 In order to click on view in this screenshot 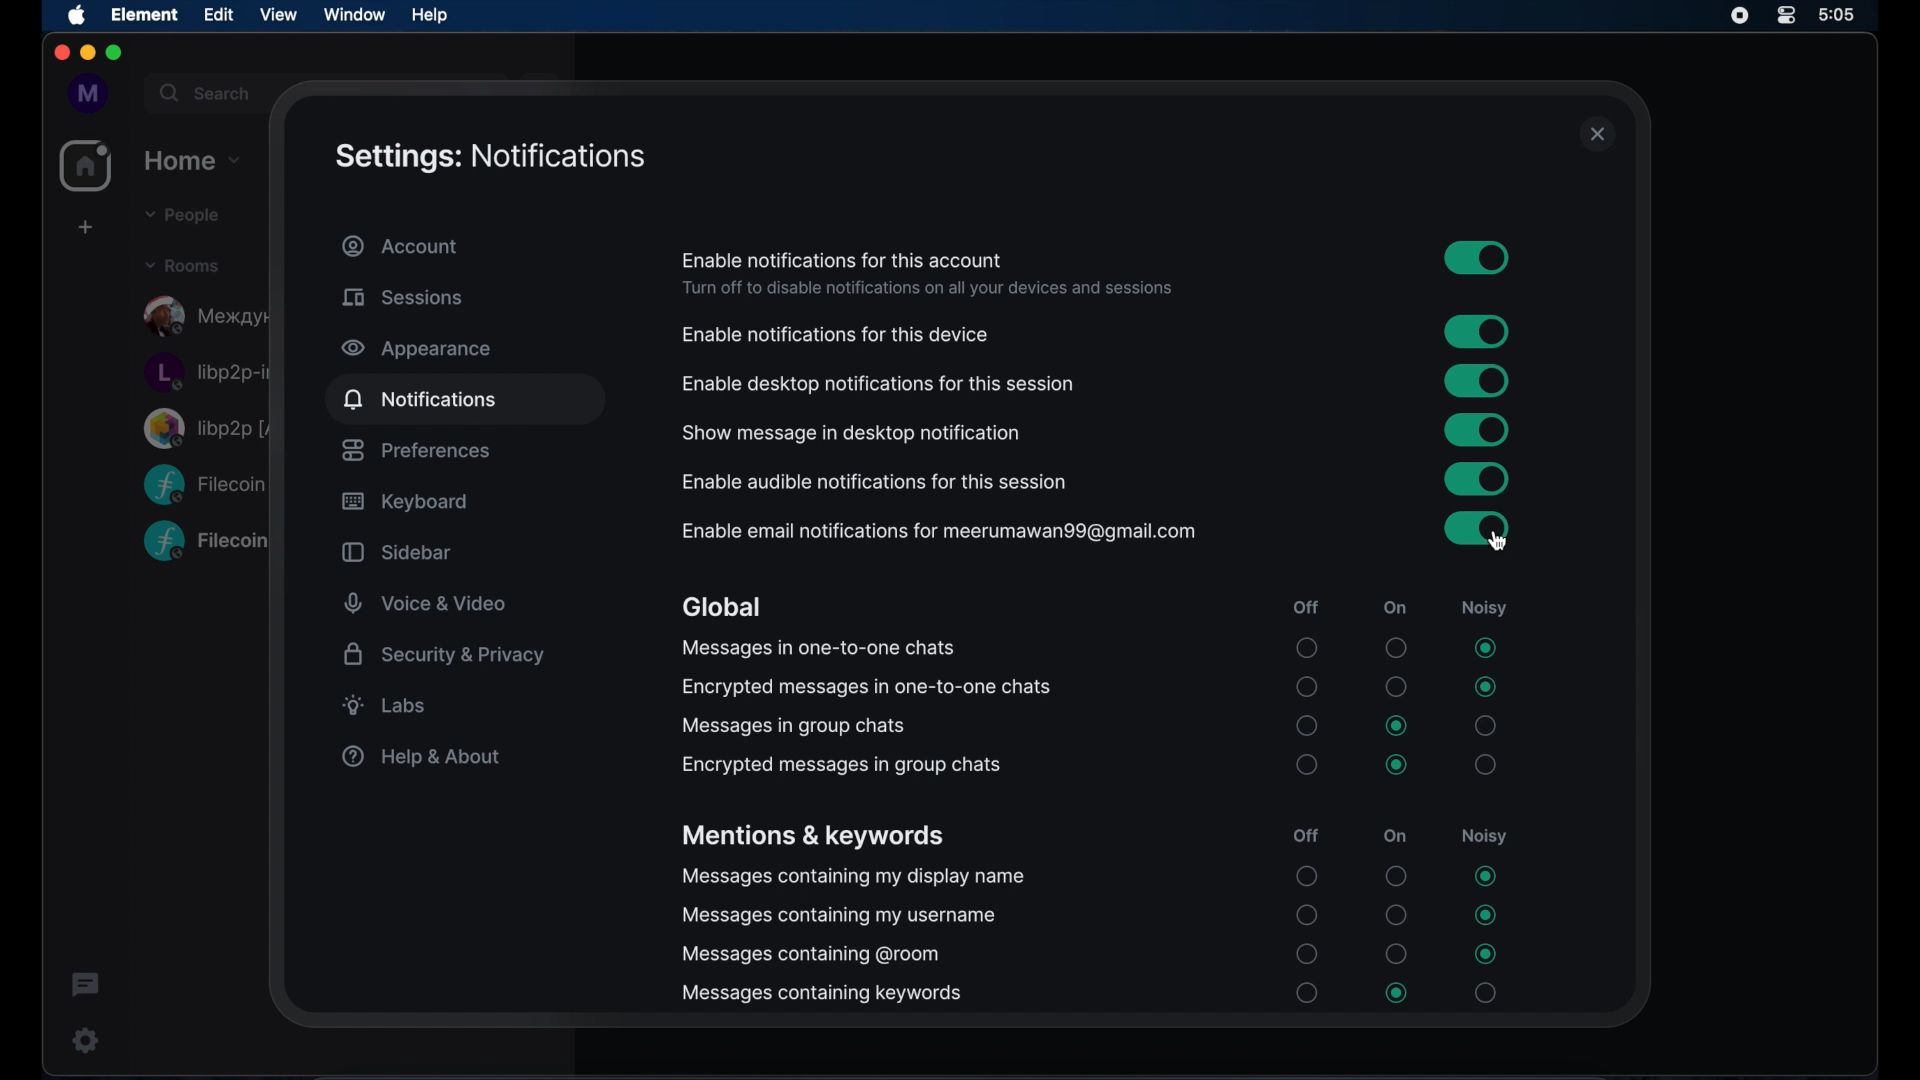, I will do `click(278, 14)`.